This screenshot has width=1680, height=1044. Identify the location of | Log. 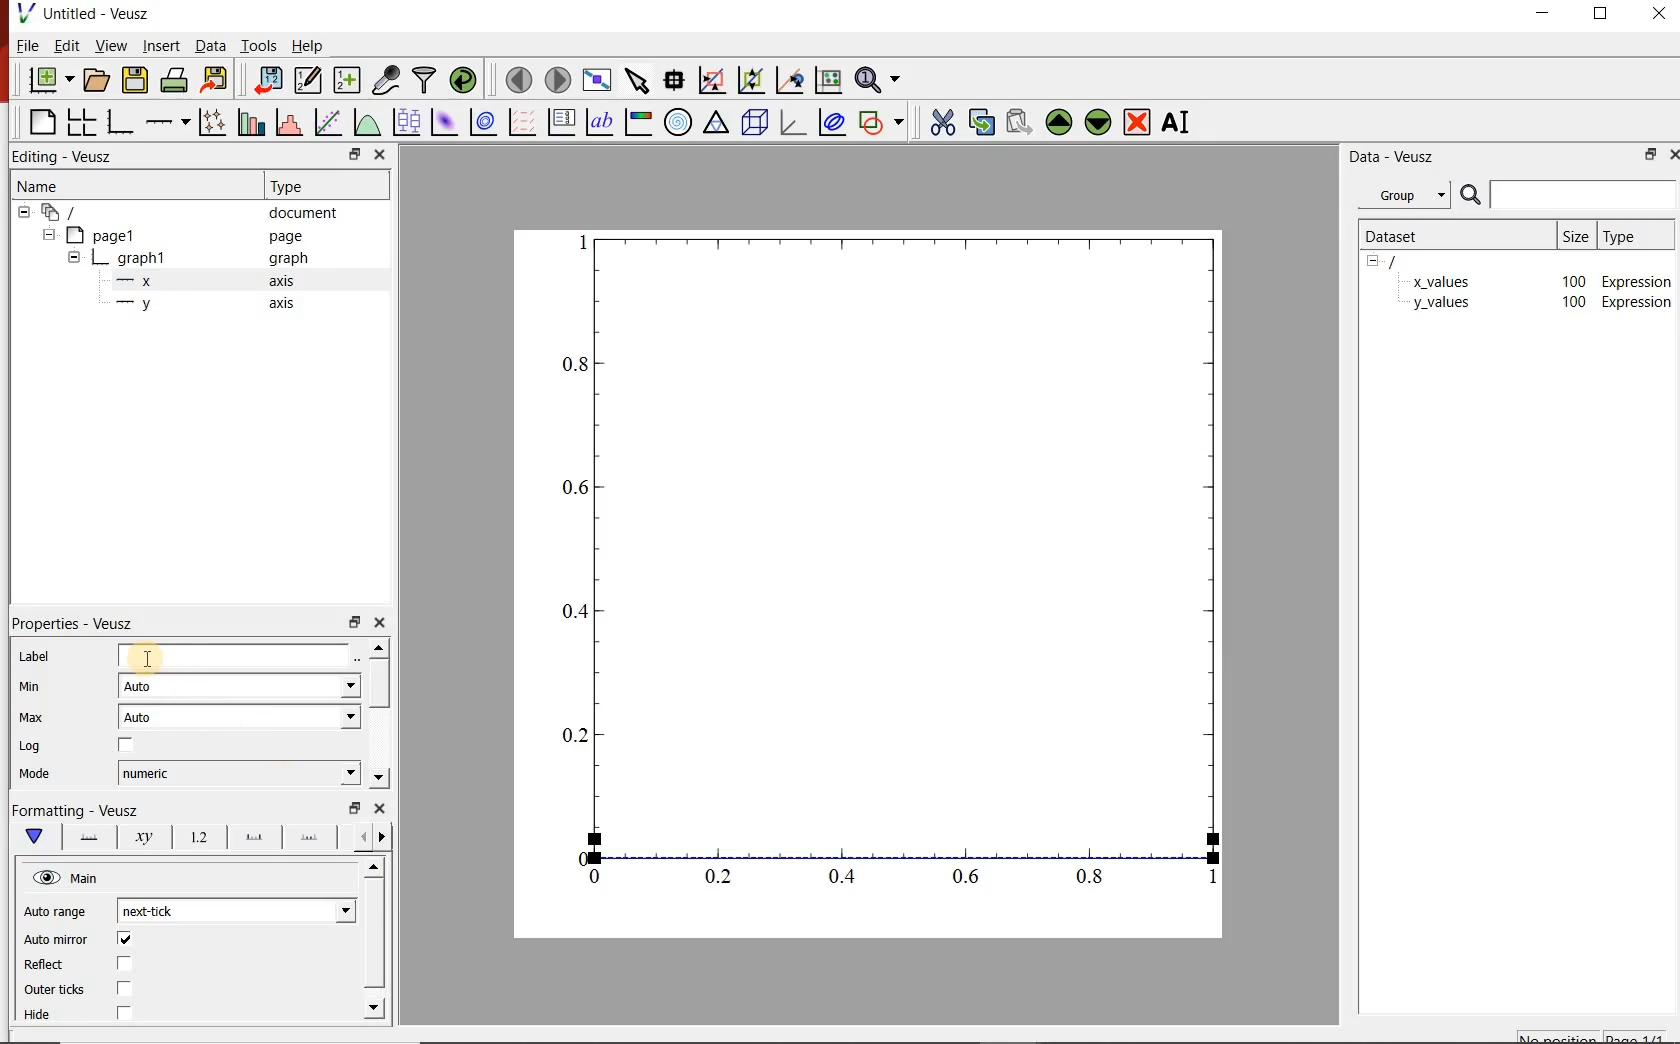
(32, 747).